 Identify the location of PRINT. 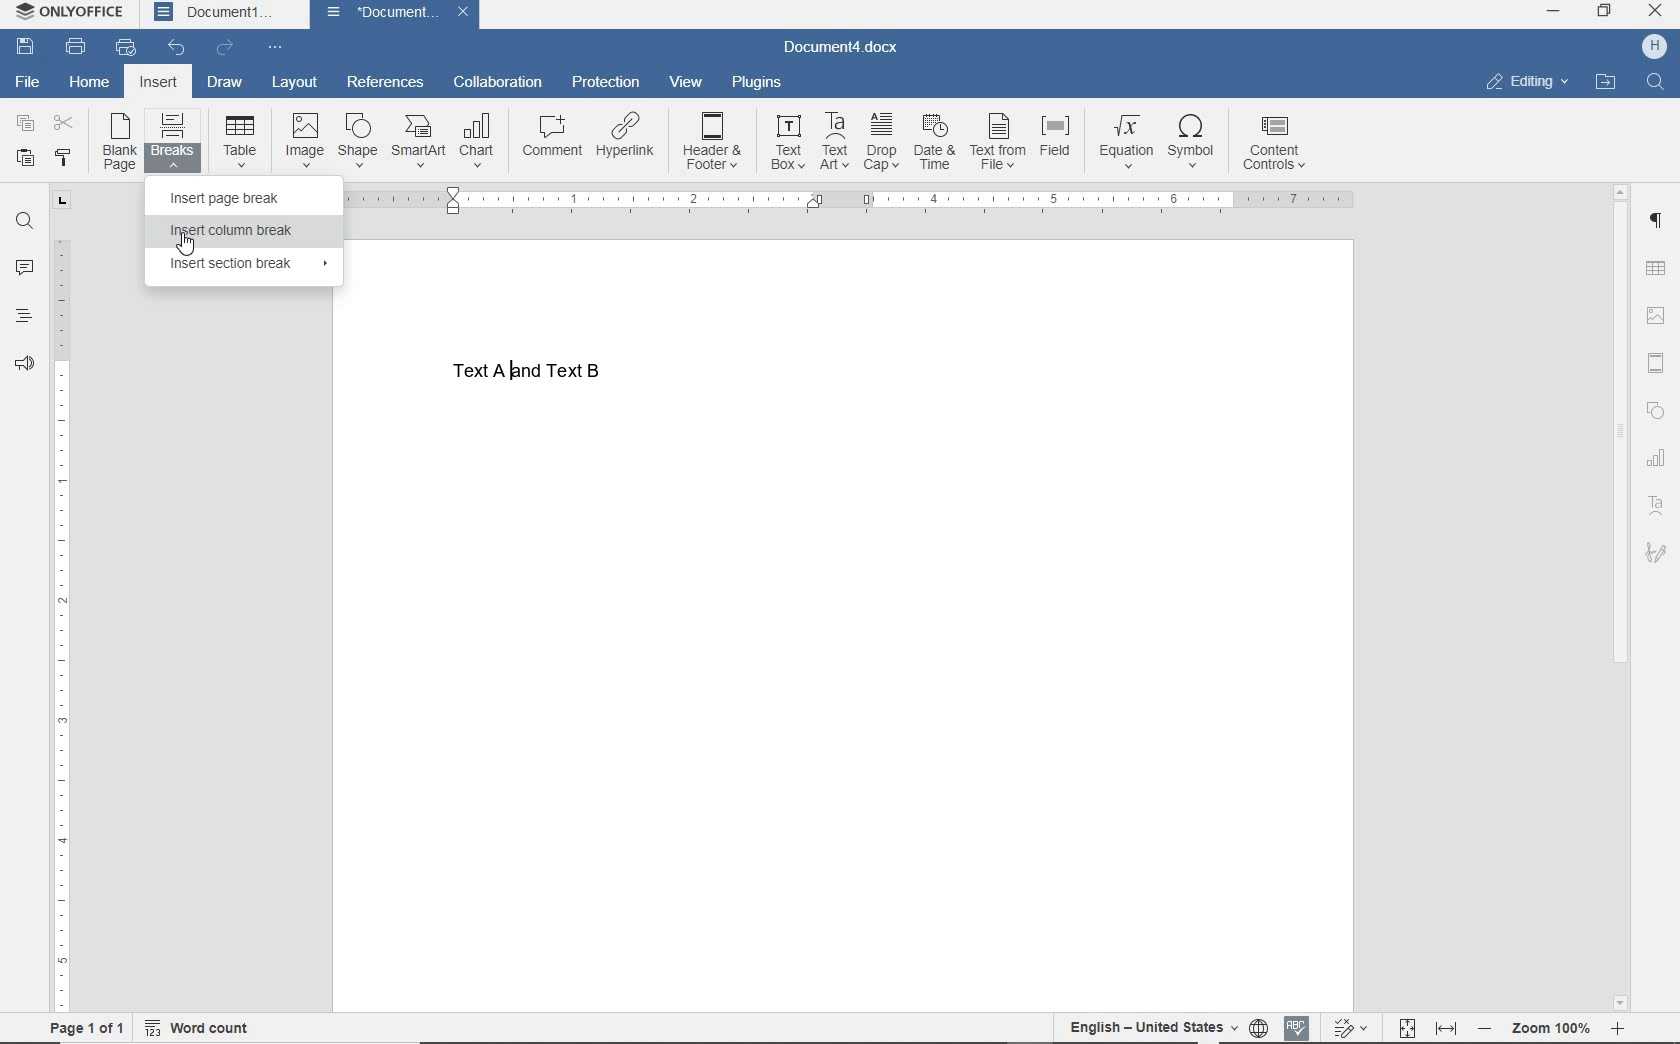
(75, 48).